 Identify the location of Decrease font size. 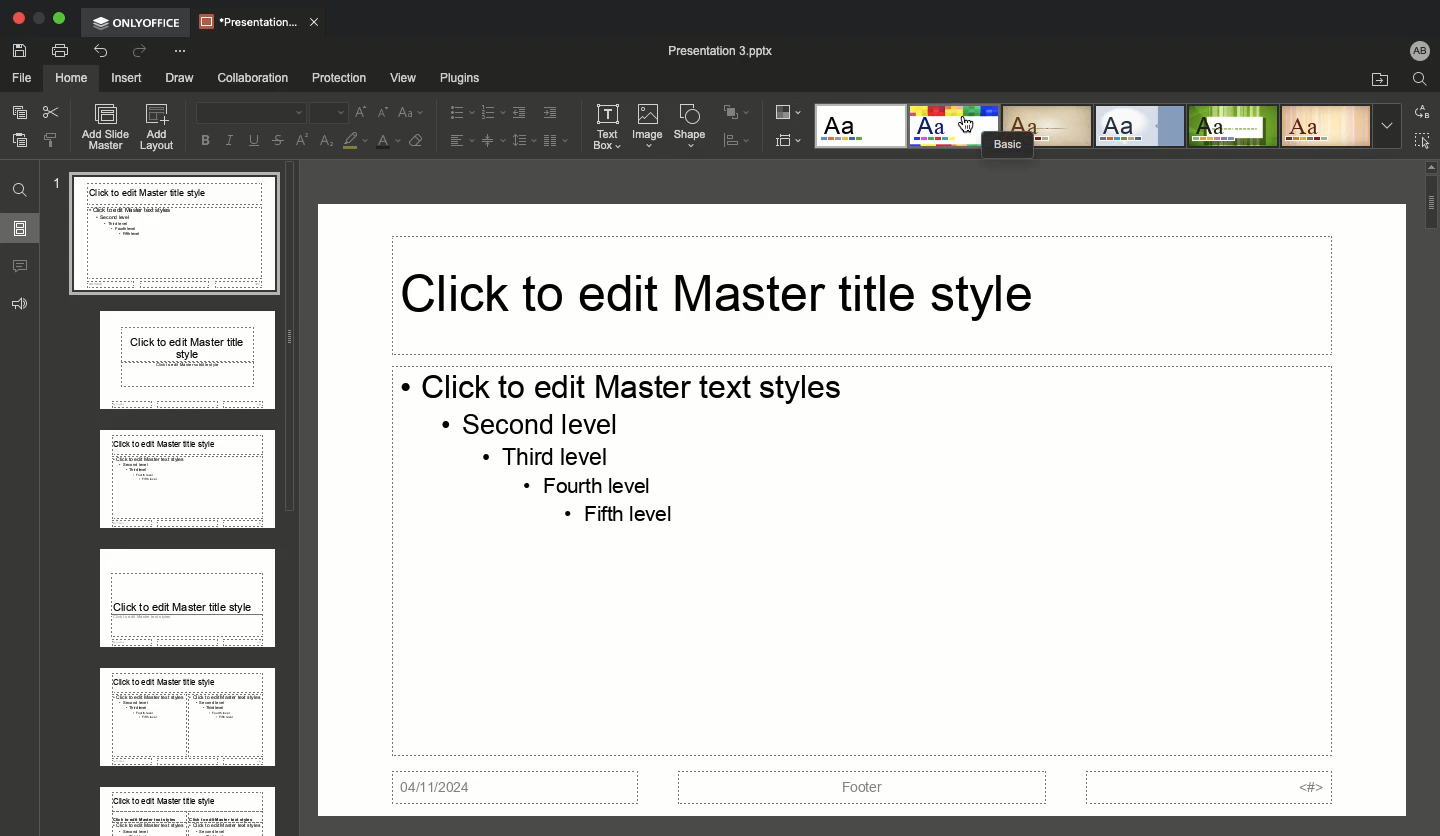
(379, 113).